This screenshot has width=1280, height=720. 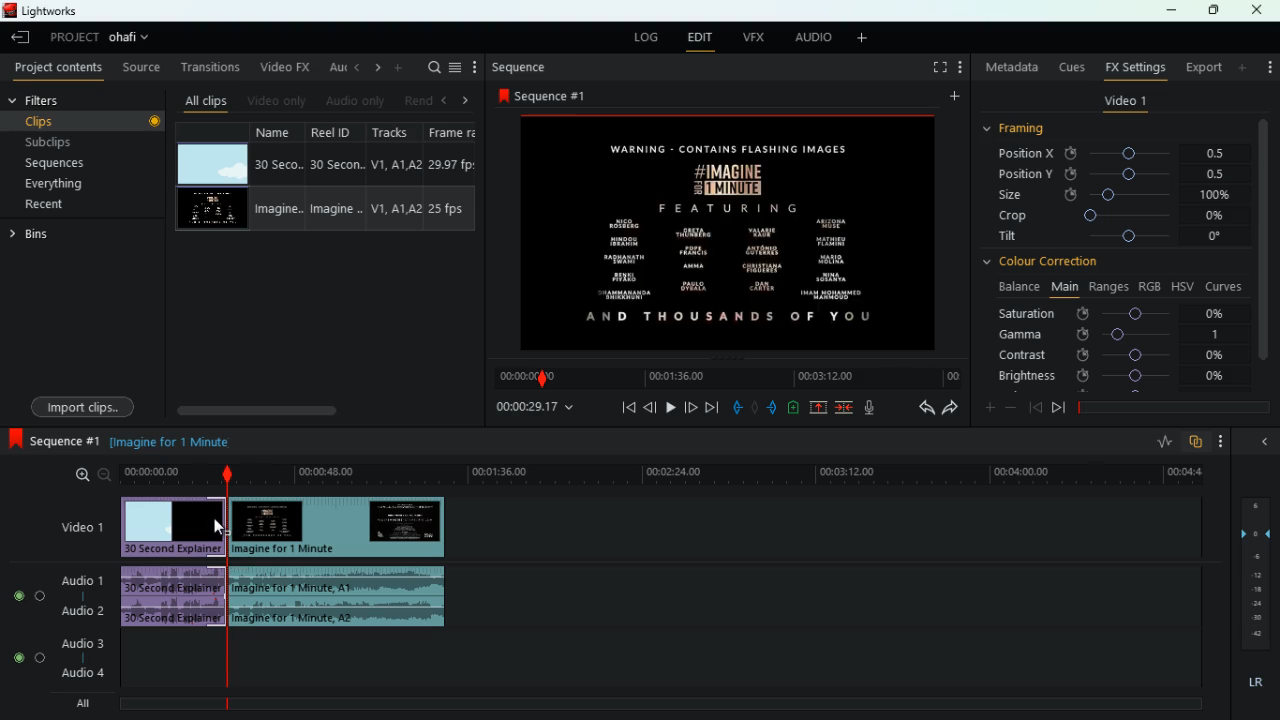 I want to click on crop, so click(x=1114, y=217).